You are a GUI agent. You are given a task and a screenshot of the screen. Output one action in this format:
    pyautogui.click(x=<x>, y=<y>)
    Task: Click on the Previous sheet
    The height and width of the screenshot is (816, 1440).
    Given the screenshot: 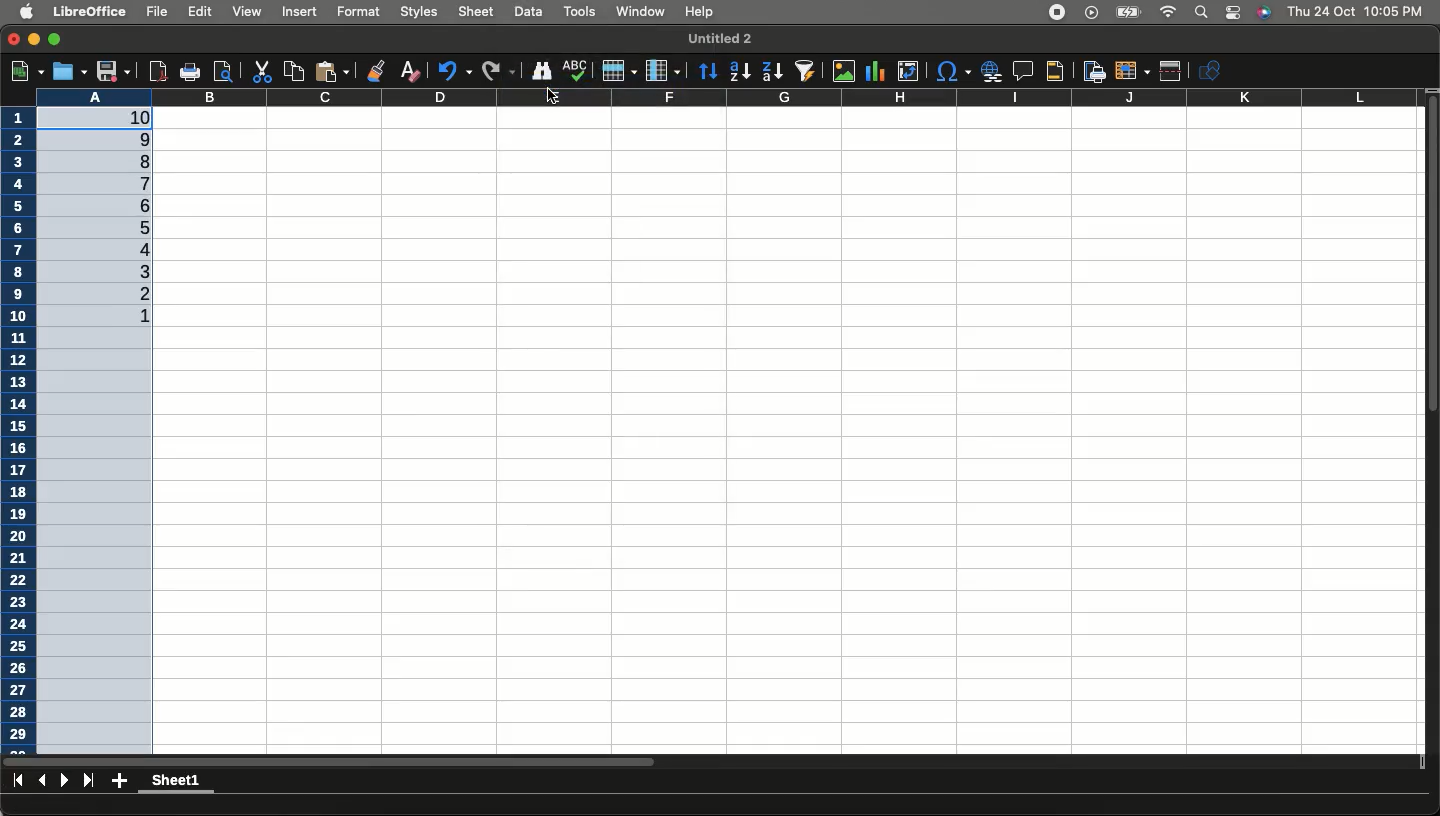 What is the action you would take?
    pyautogui.click(x=41, y=780)
    